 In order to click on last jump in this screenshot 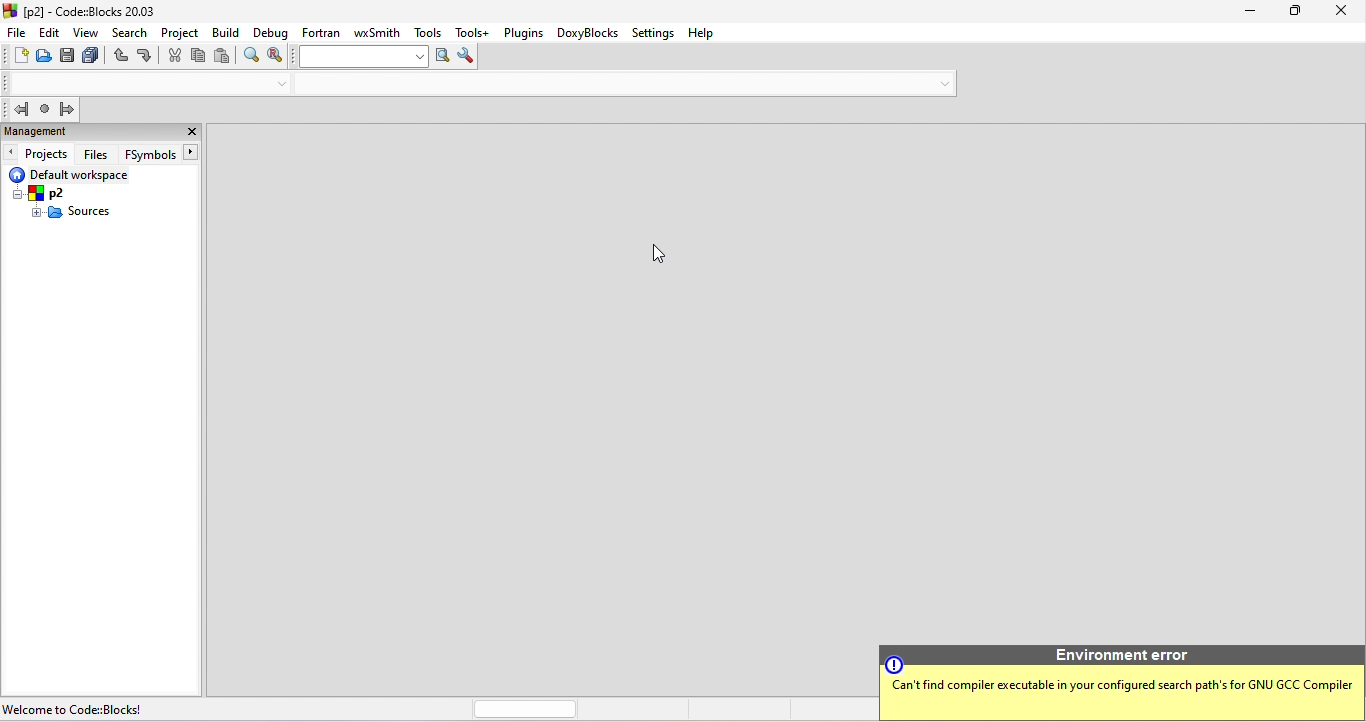, I will do `click(47, 109)`.